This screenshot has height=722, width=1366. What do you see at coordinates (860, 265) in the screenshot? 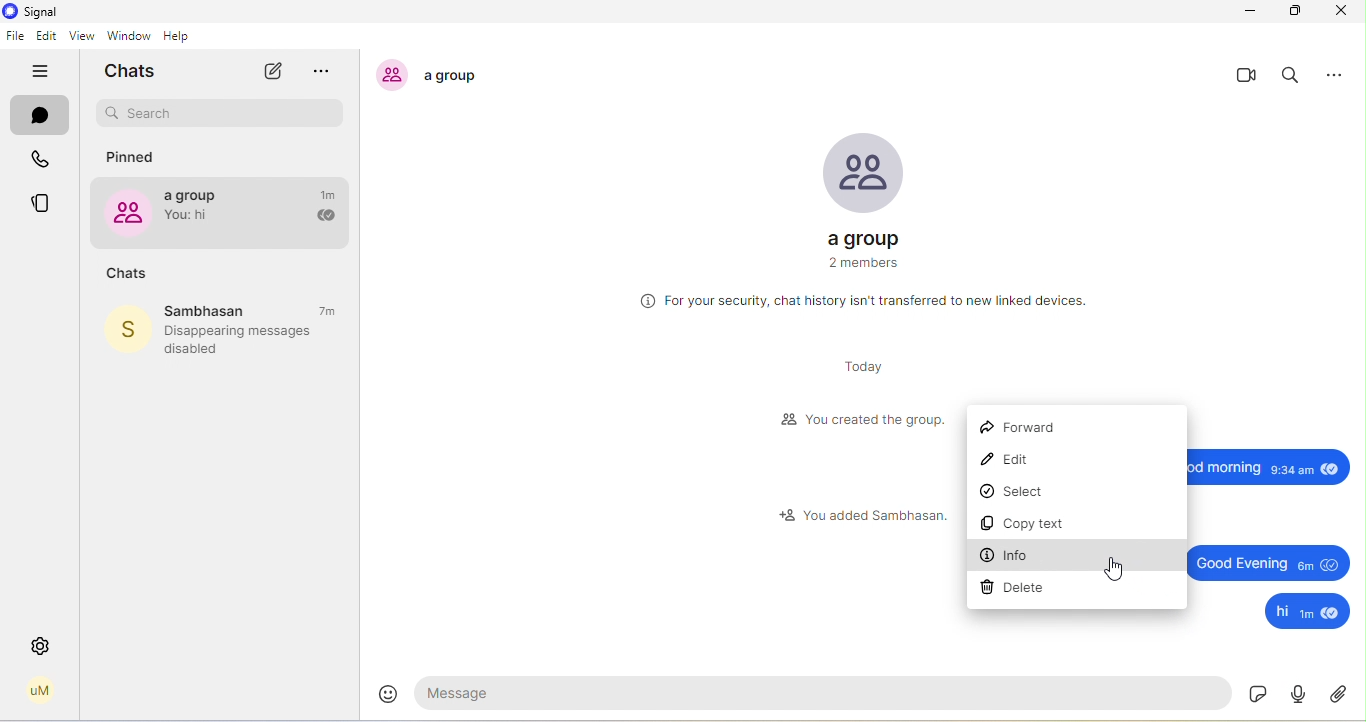
I see `2 members` at bounding box center [860, 265].